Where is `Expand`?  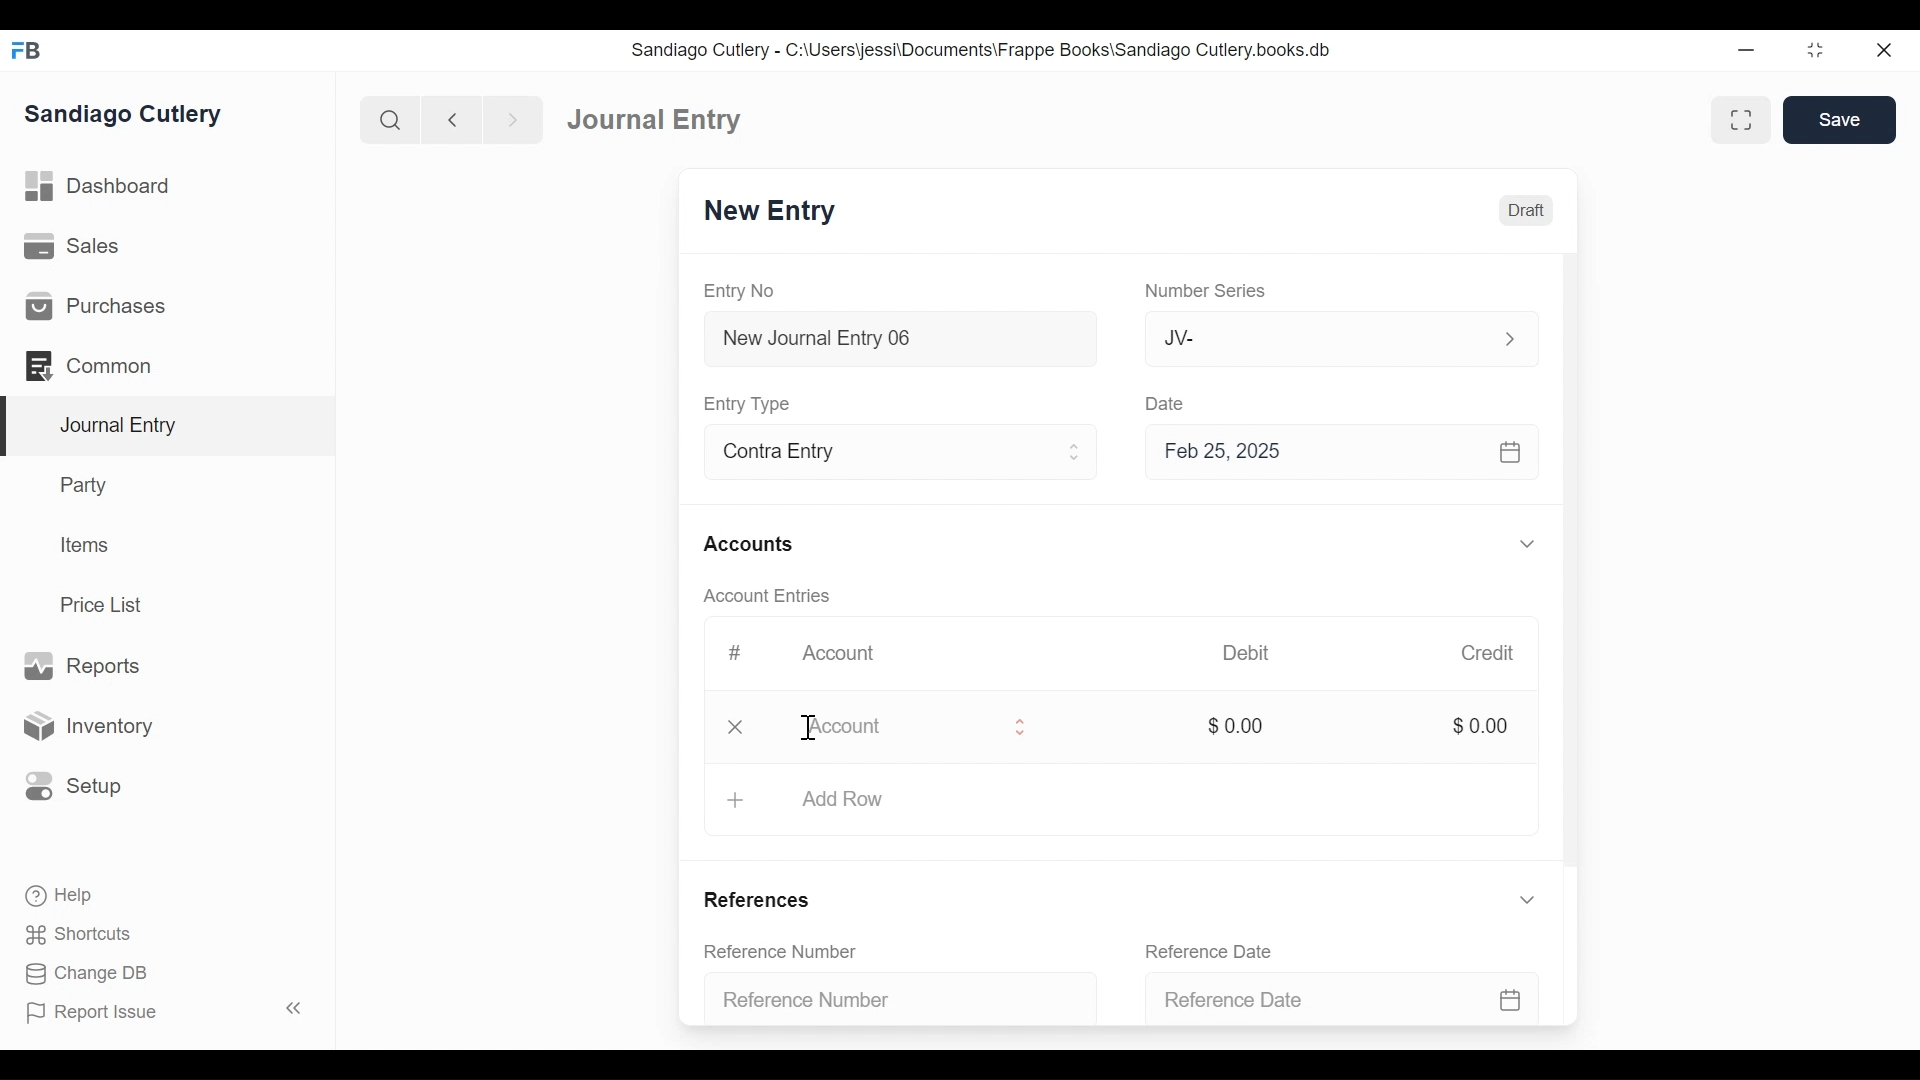
Expand is located at coordinates (1023, 727).